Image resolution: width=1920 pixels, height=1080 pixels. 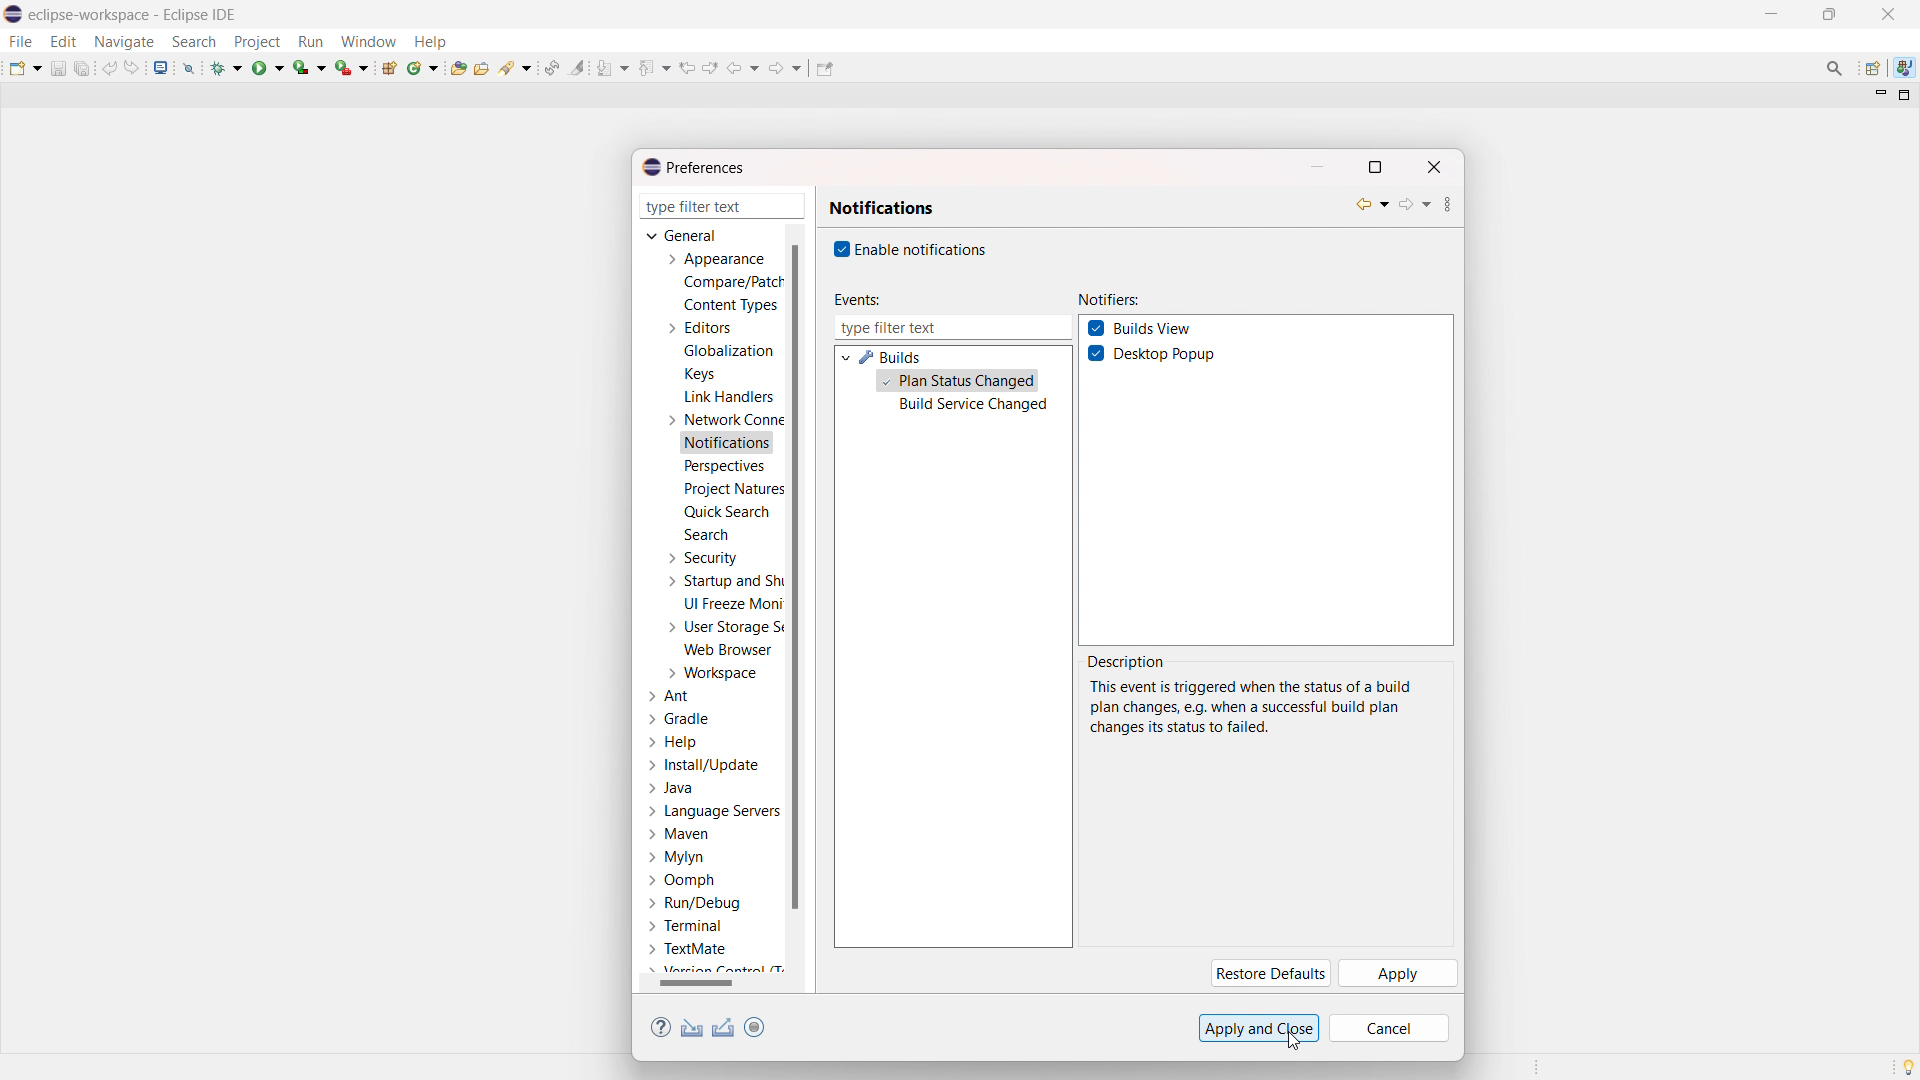 I want to click on close dialogbox, so click(x=1433, y=167).